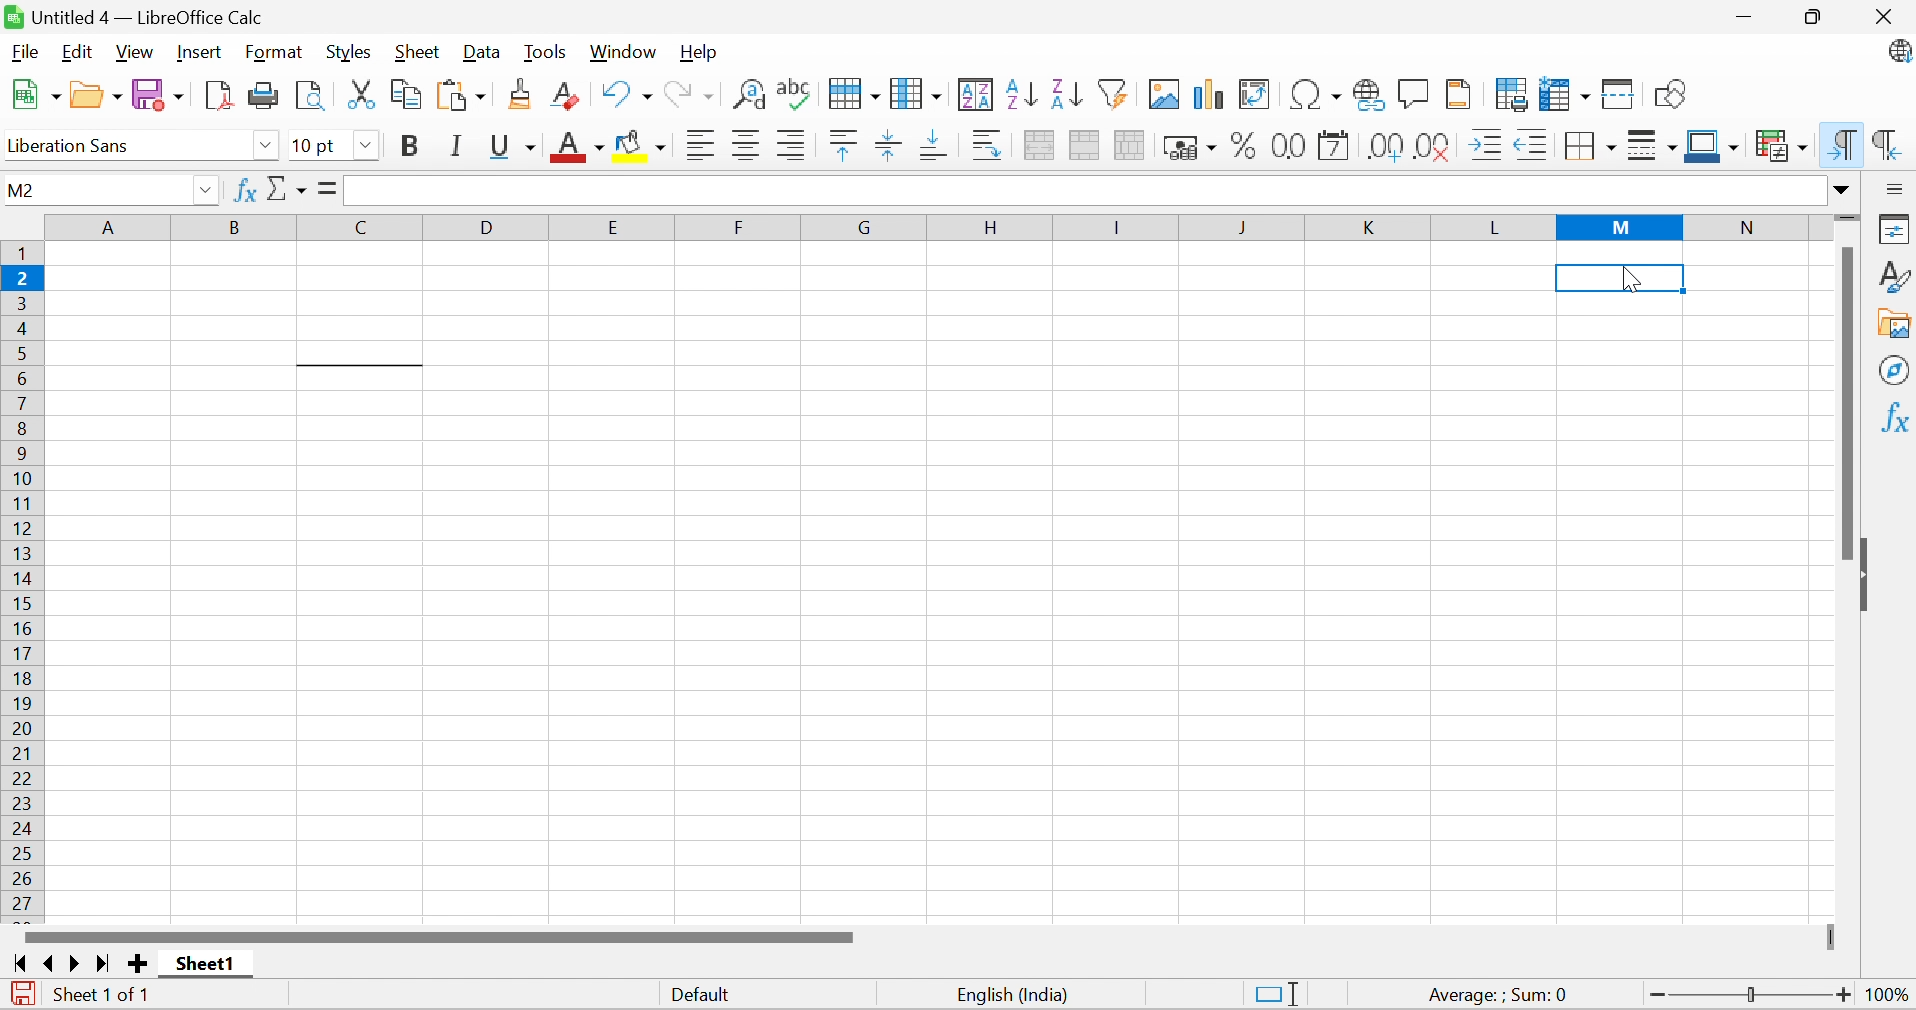  I want to click on Conditional, so click(1783, 146).